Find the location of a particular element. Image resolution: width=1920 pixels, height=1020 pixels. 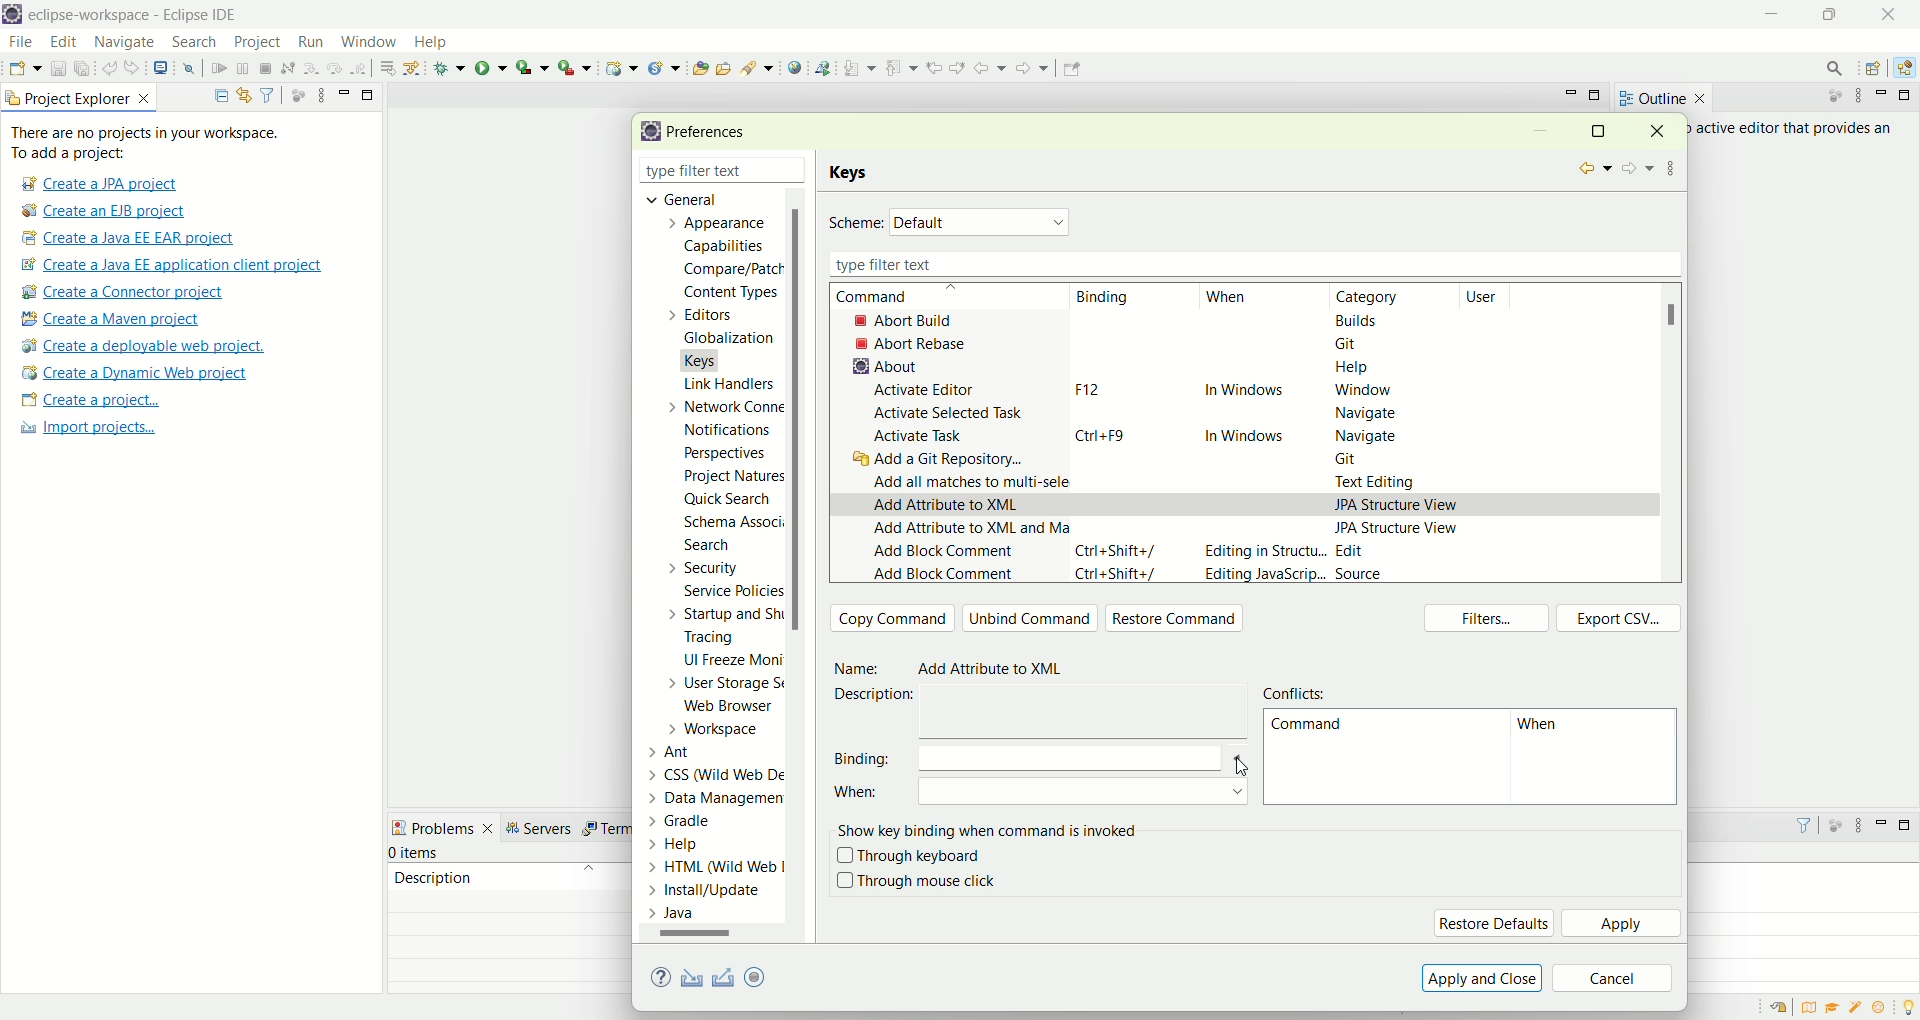

disconnect is located at coordinates (286, 69).